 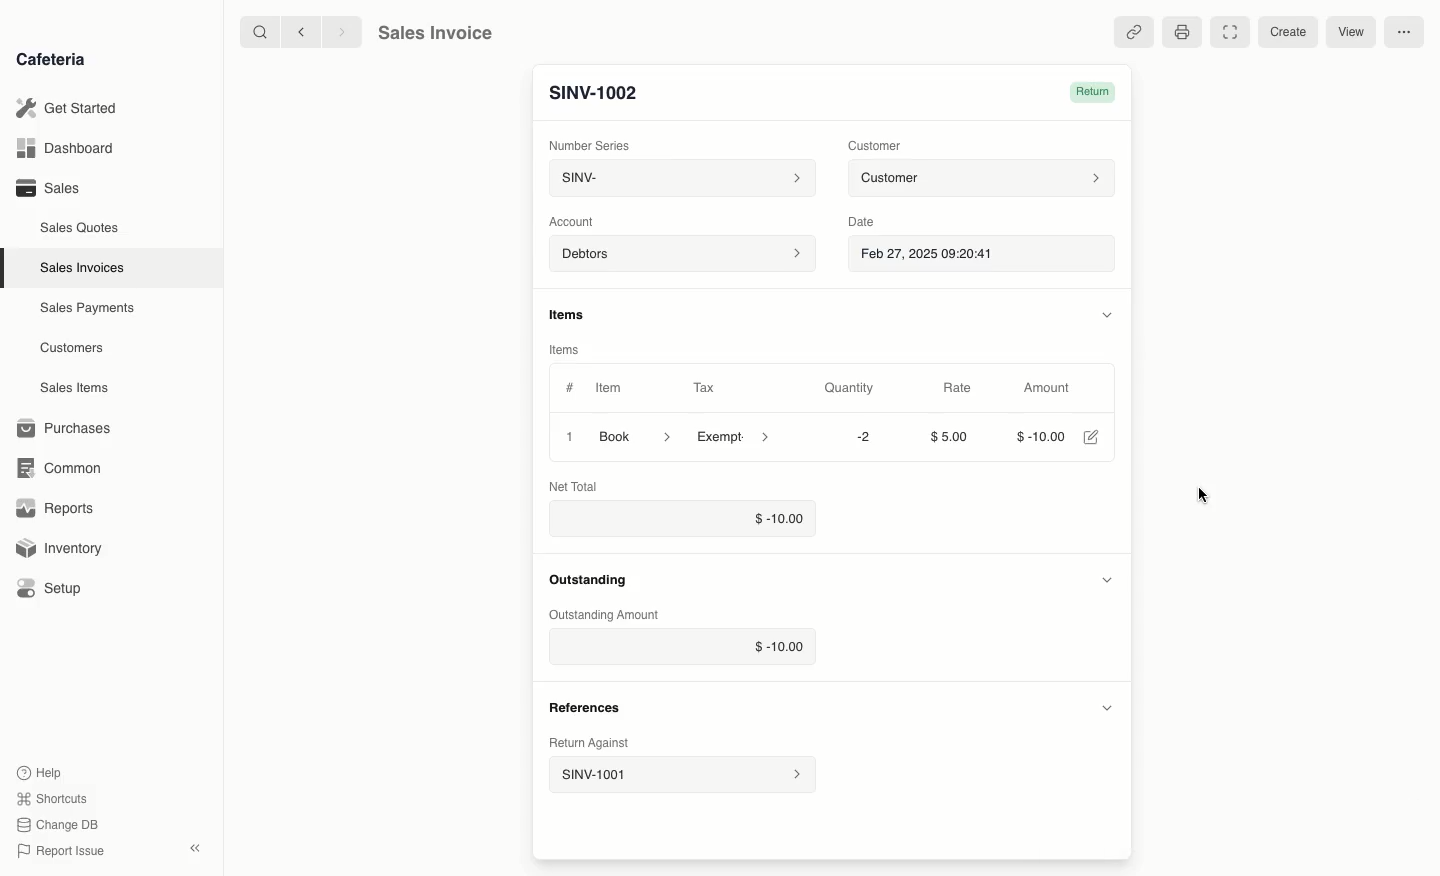 I want to click on Dashboard, so click(x=65, y=148).